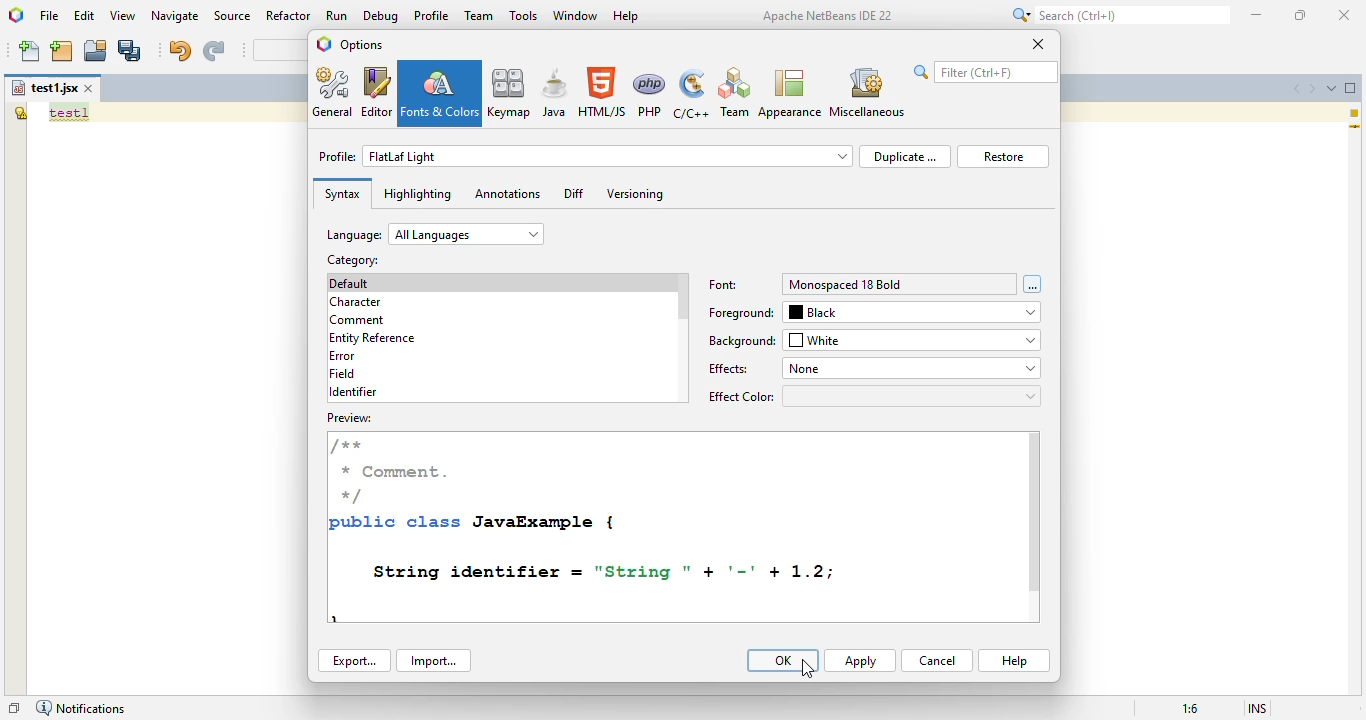  I want to click on public class JavaExample {, so click(480, 523).